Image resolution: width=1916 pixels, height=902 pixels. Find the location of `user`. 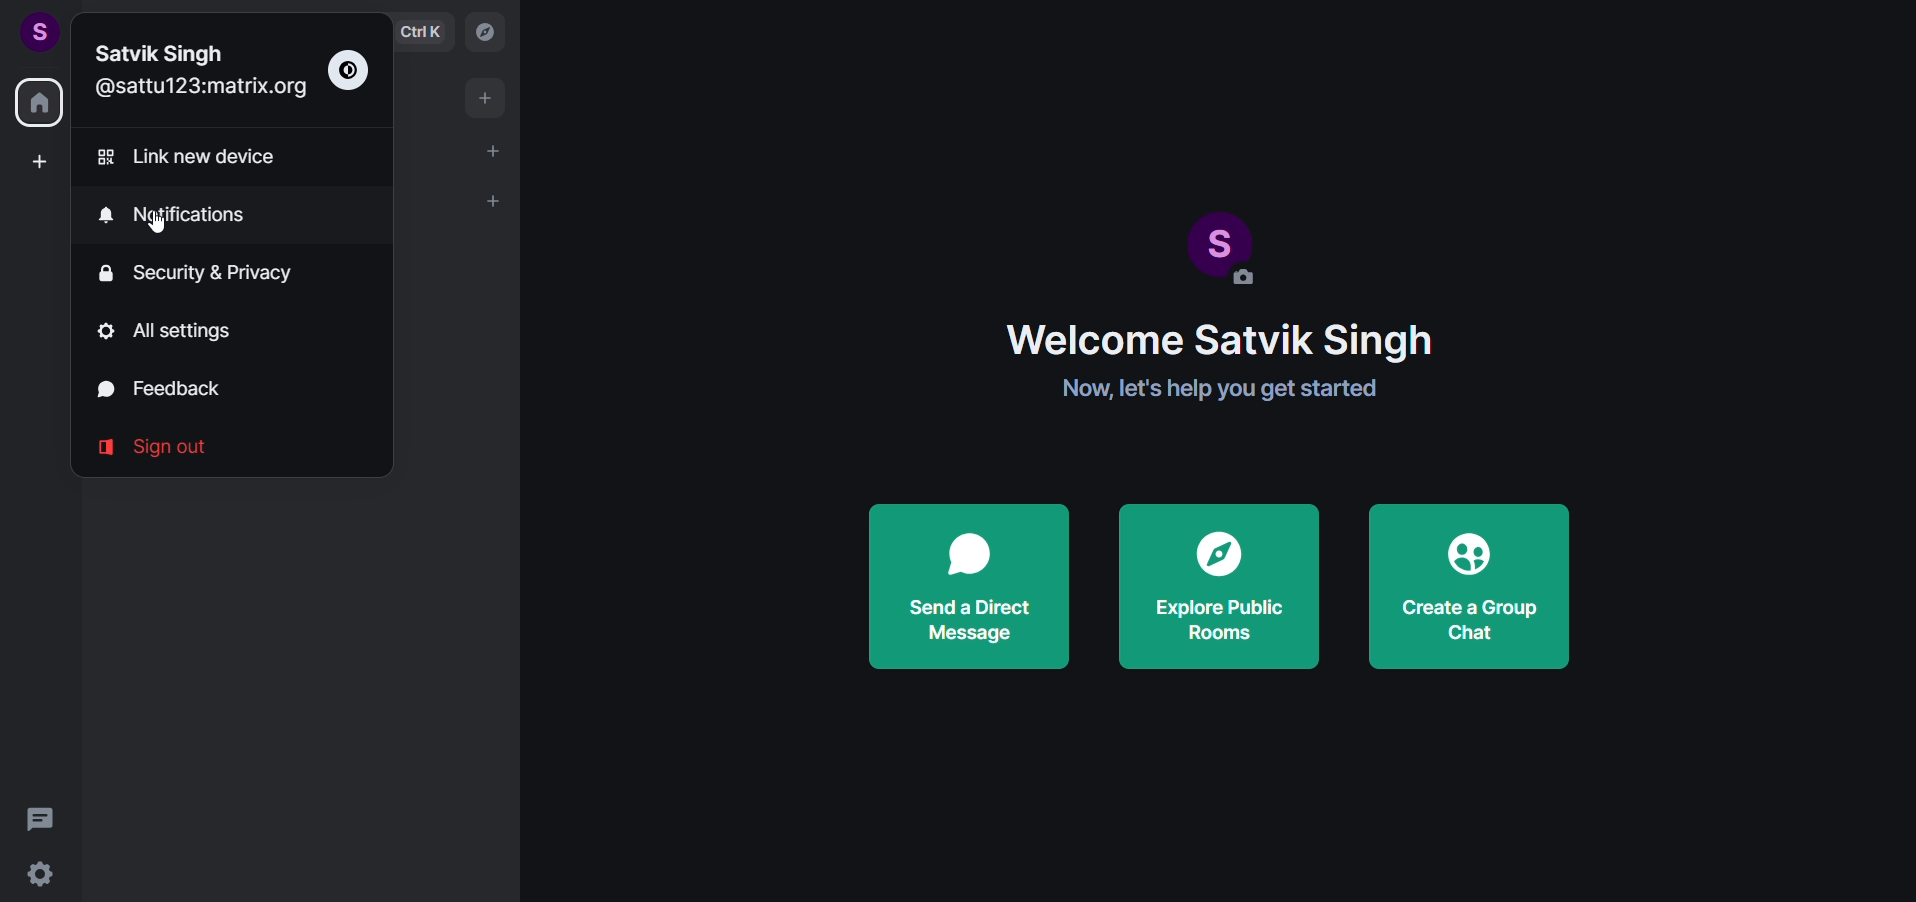

user is located at coordinates (31, 30).